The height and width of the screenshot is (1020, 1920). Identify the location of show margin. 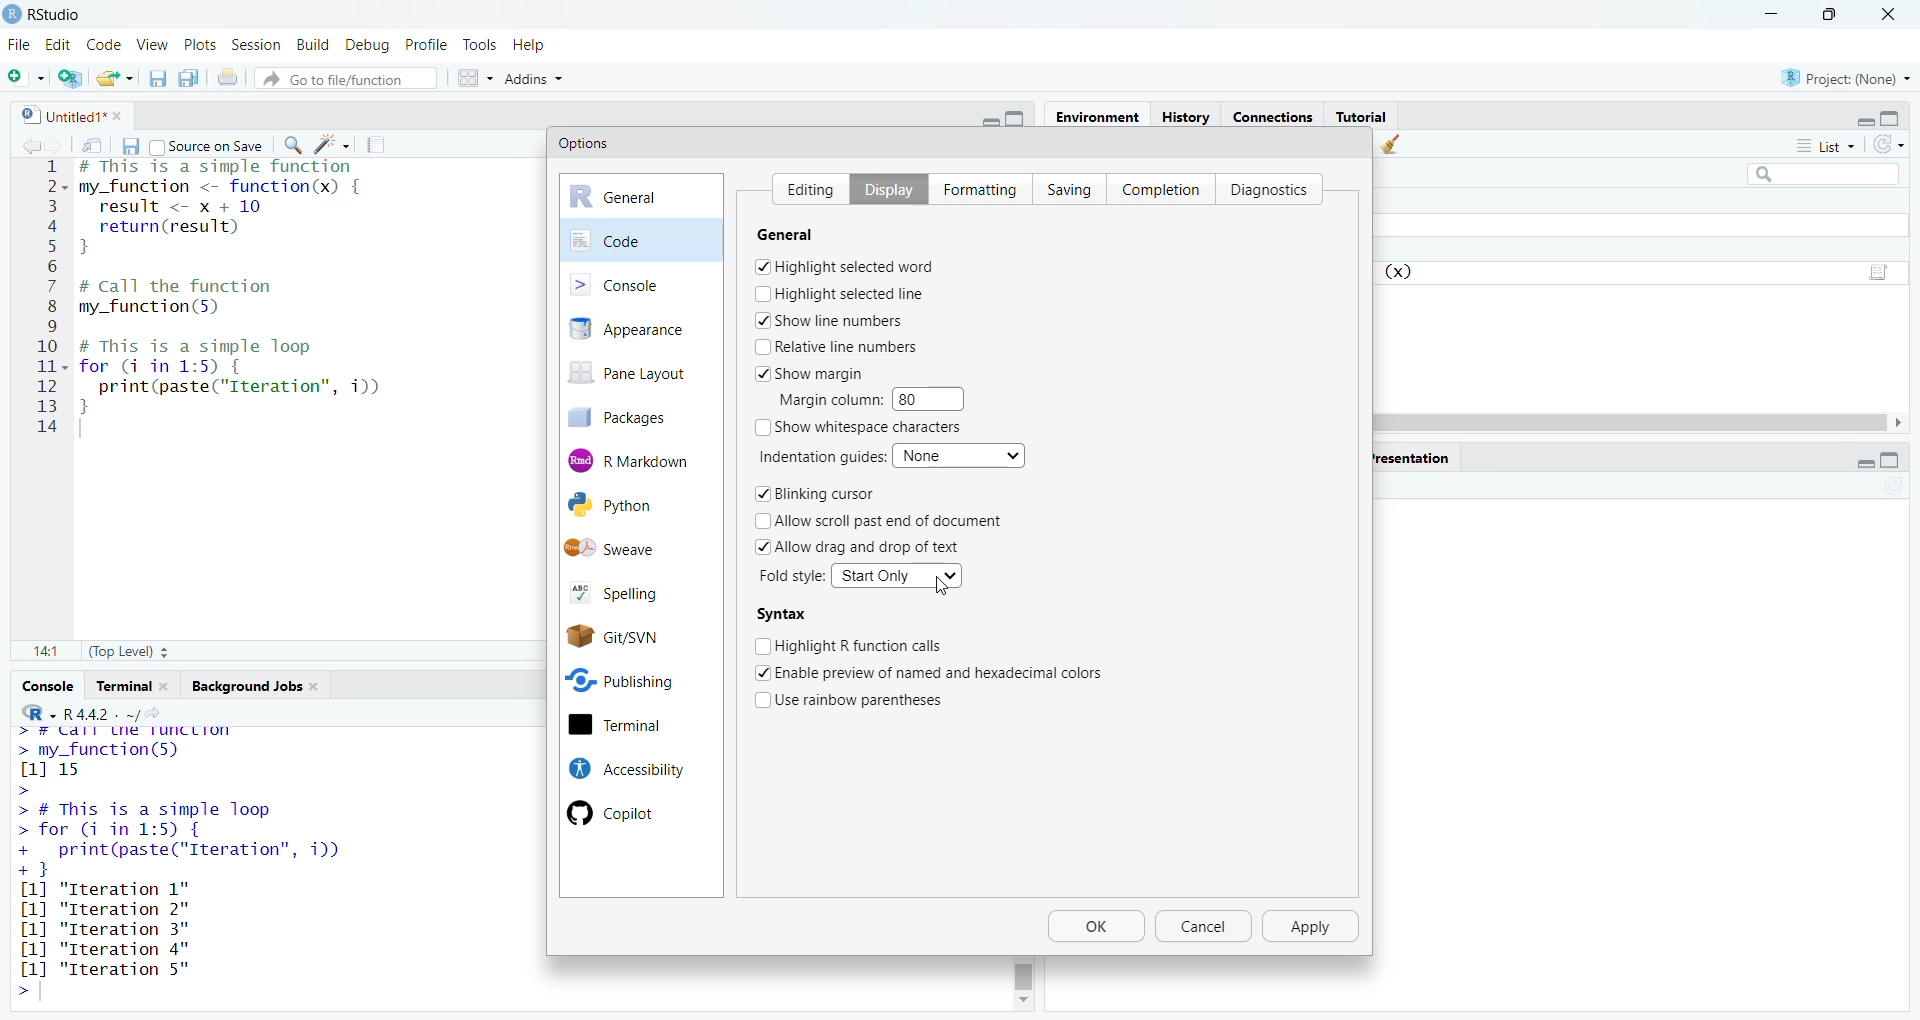
(818, 372).